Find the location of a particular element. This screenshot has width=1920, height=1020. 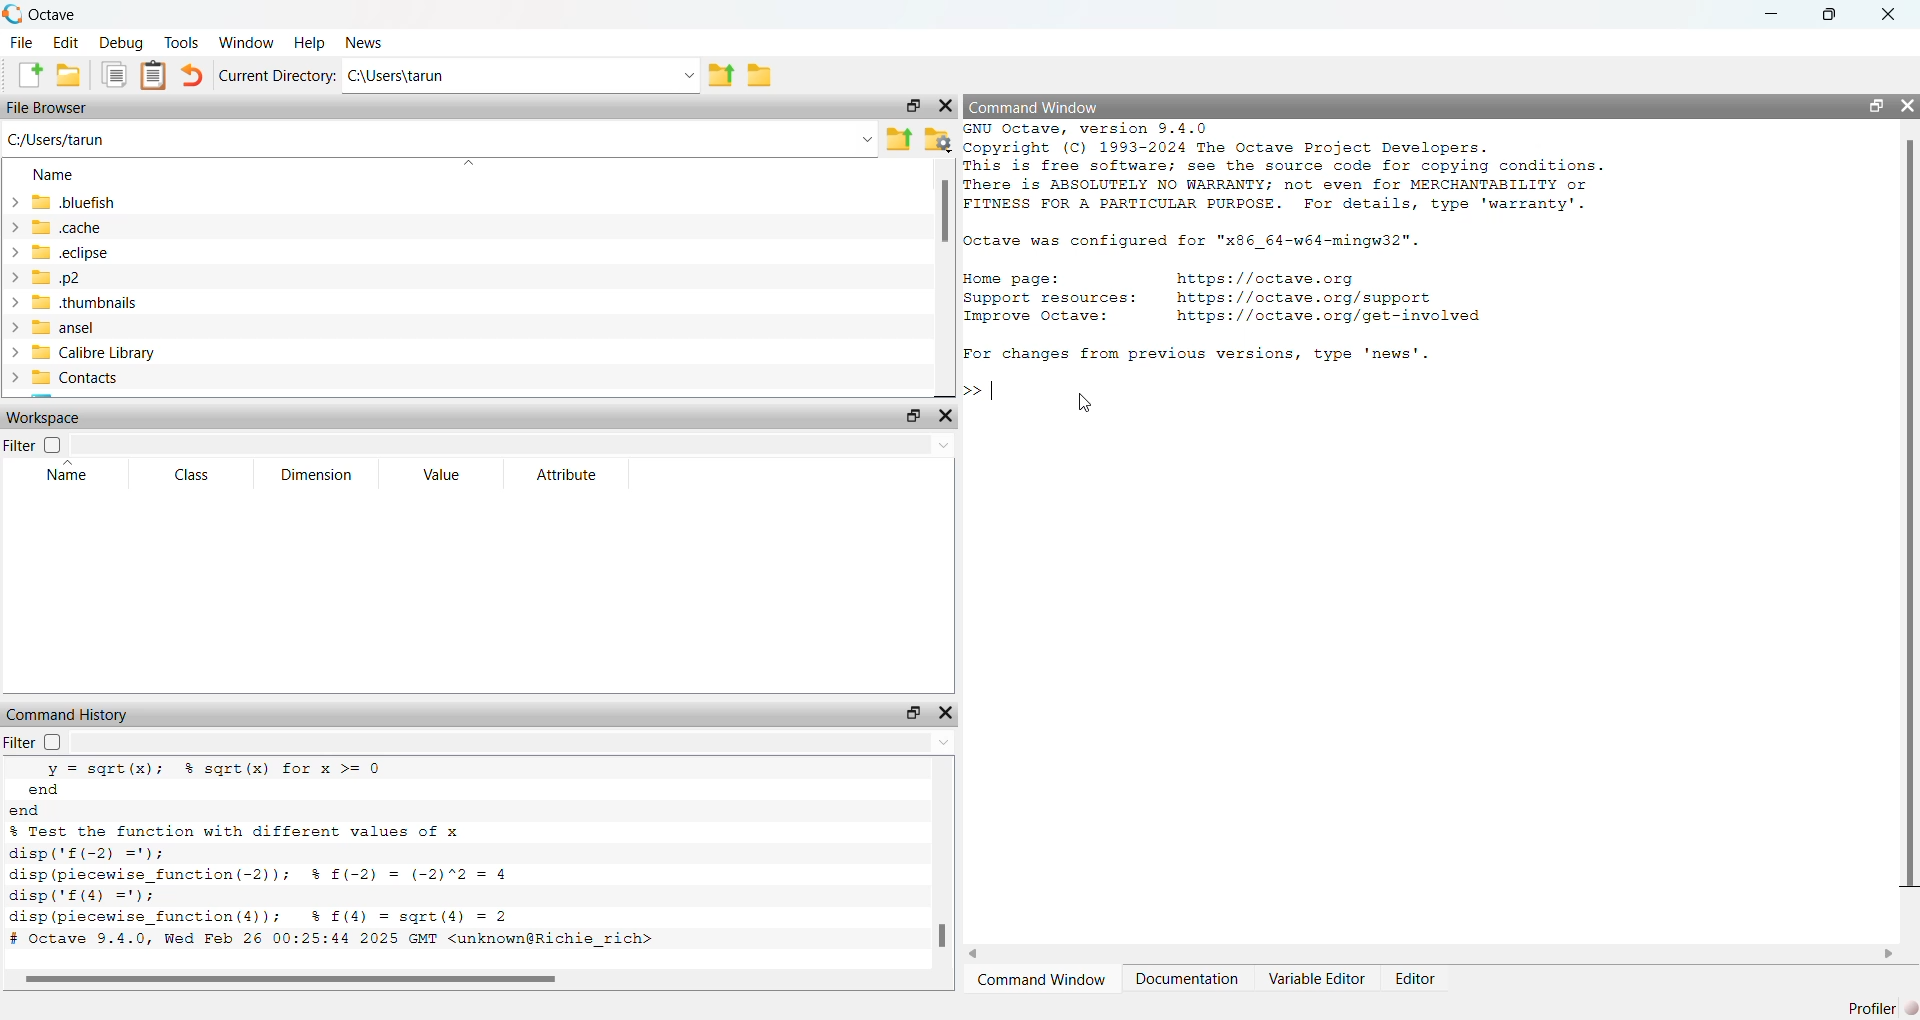

Maximize/Restore is located at coordinates (1868, 105).